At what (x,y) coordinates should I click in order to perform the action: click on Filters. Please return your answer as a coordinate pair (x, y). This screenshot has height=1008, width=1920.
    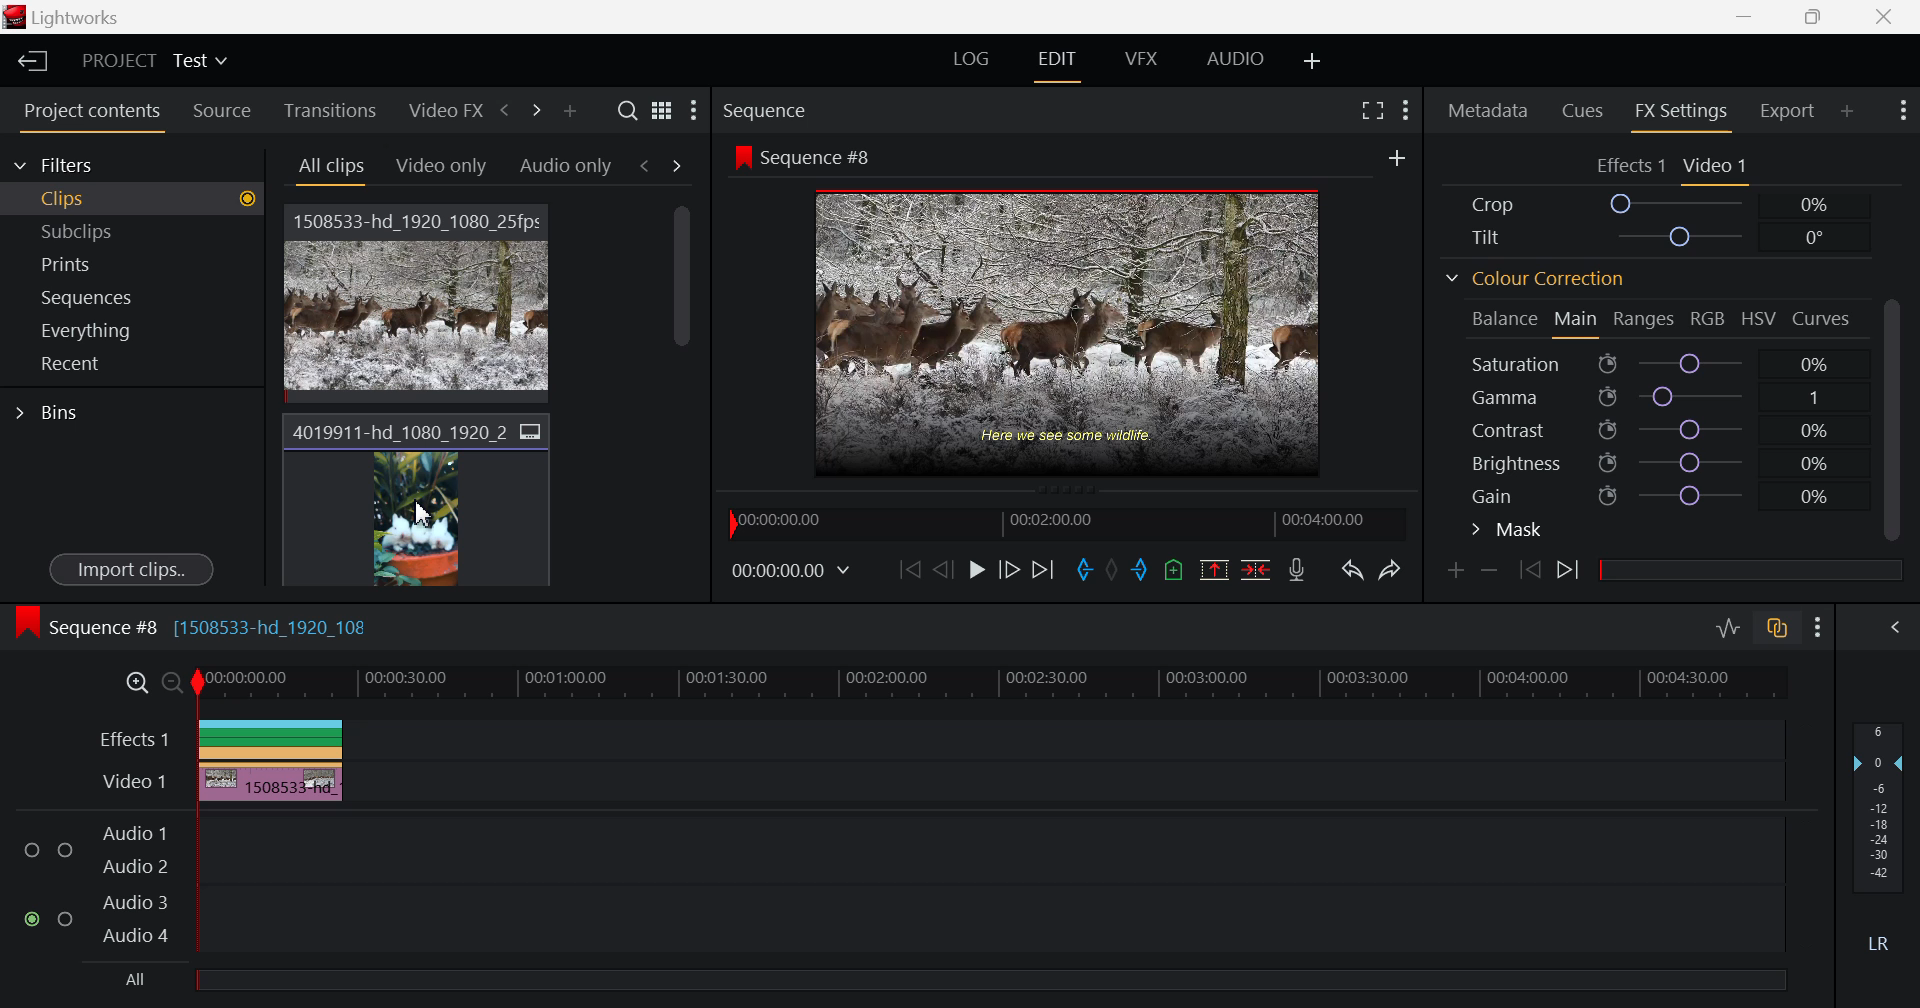
    Looking at the image, I should click on (103, 165).